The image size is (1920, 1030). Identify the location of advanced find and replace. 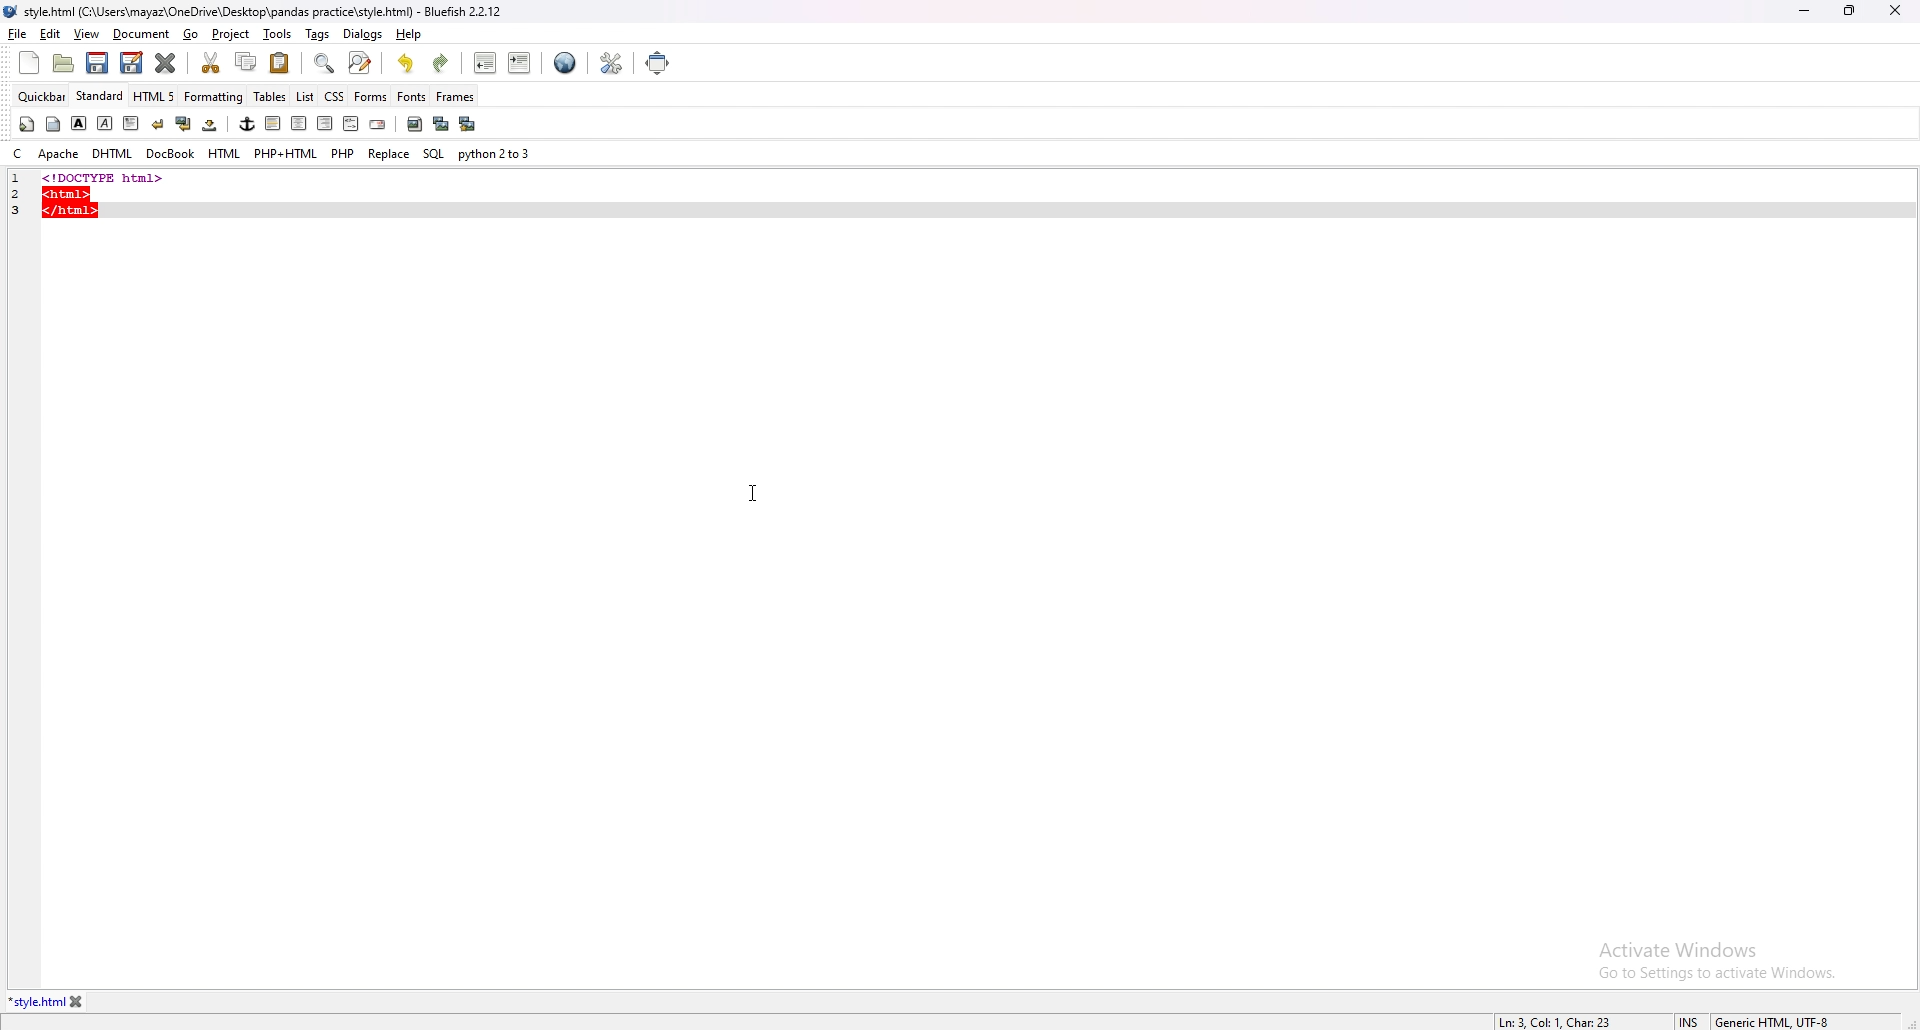
(359, 62).